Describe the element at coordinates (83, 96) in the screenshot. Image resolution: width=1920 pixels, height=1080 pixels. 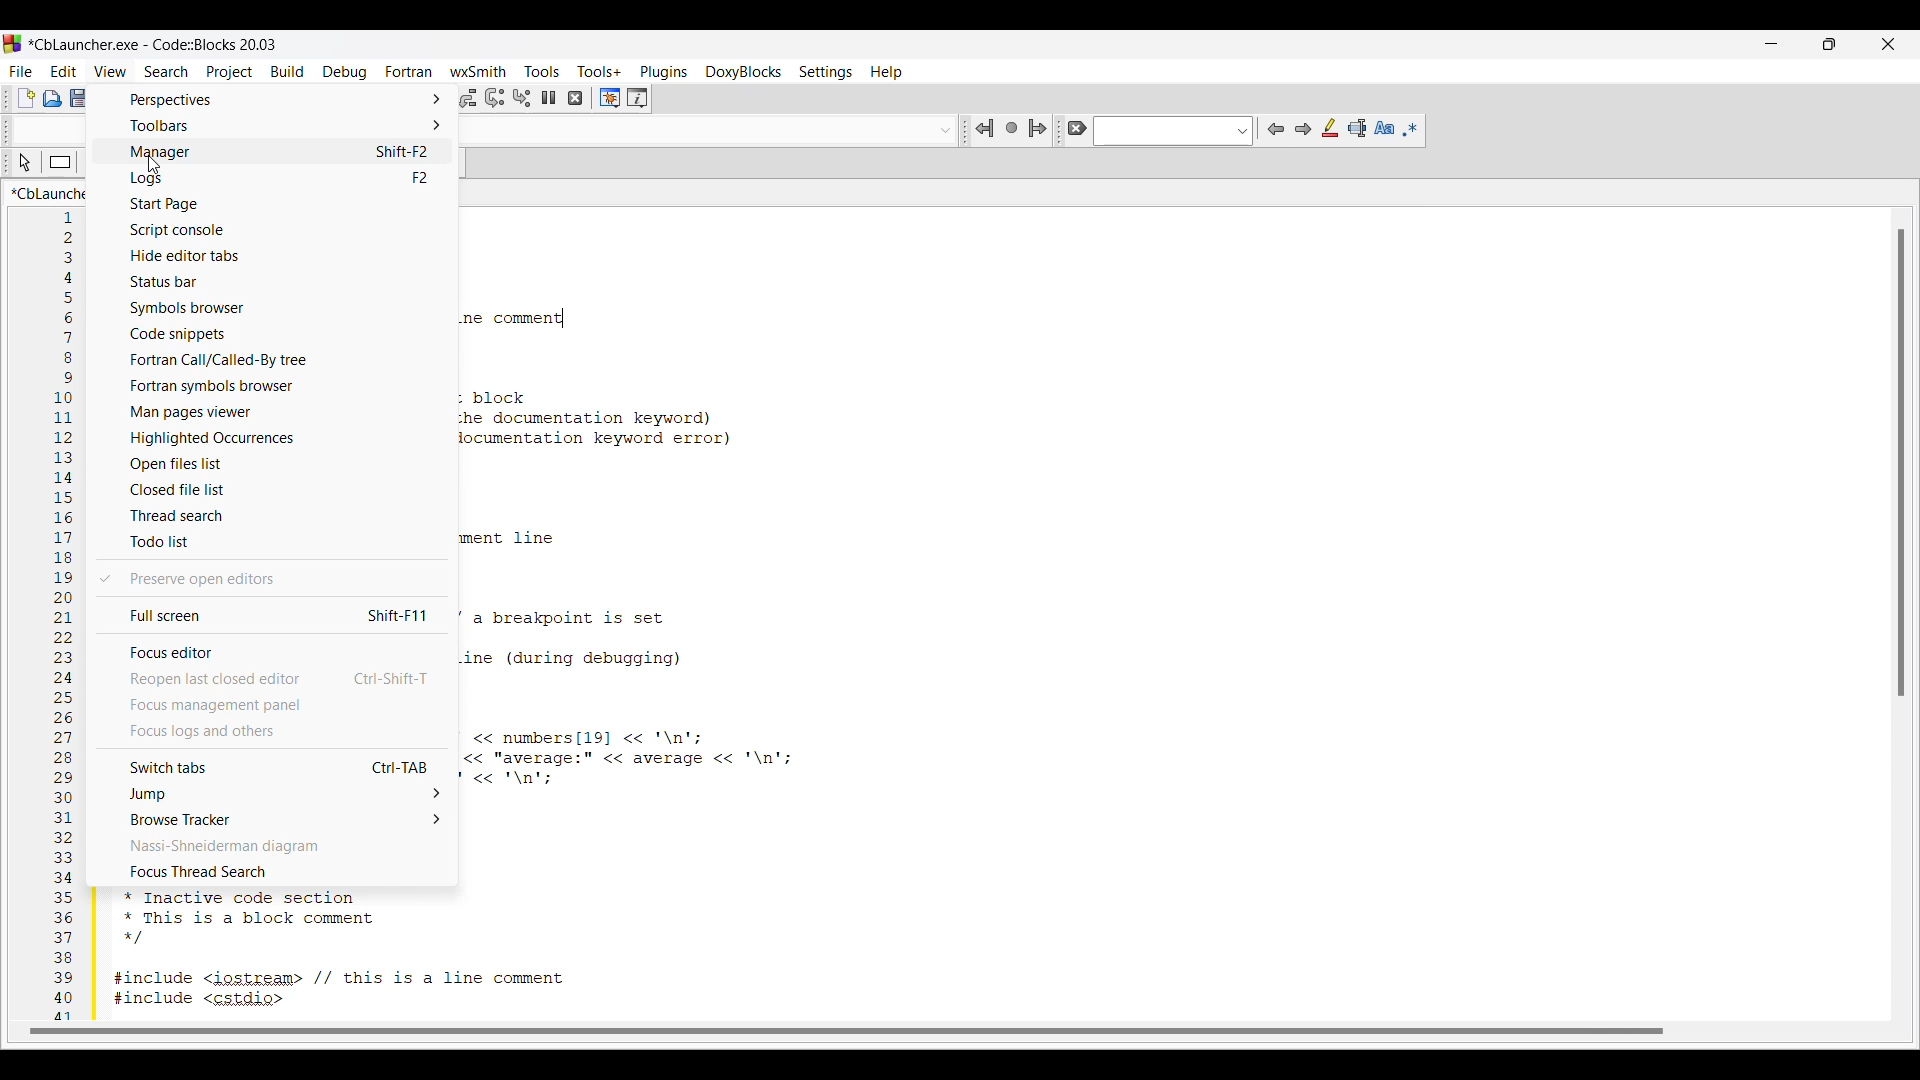
I see `file 2` at that location.